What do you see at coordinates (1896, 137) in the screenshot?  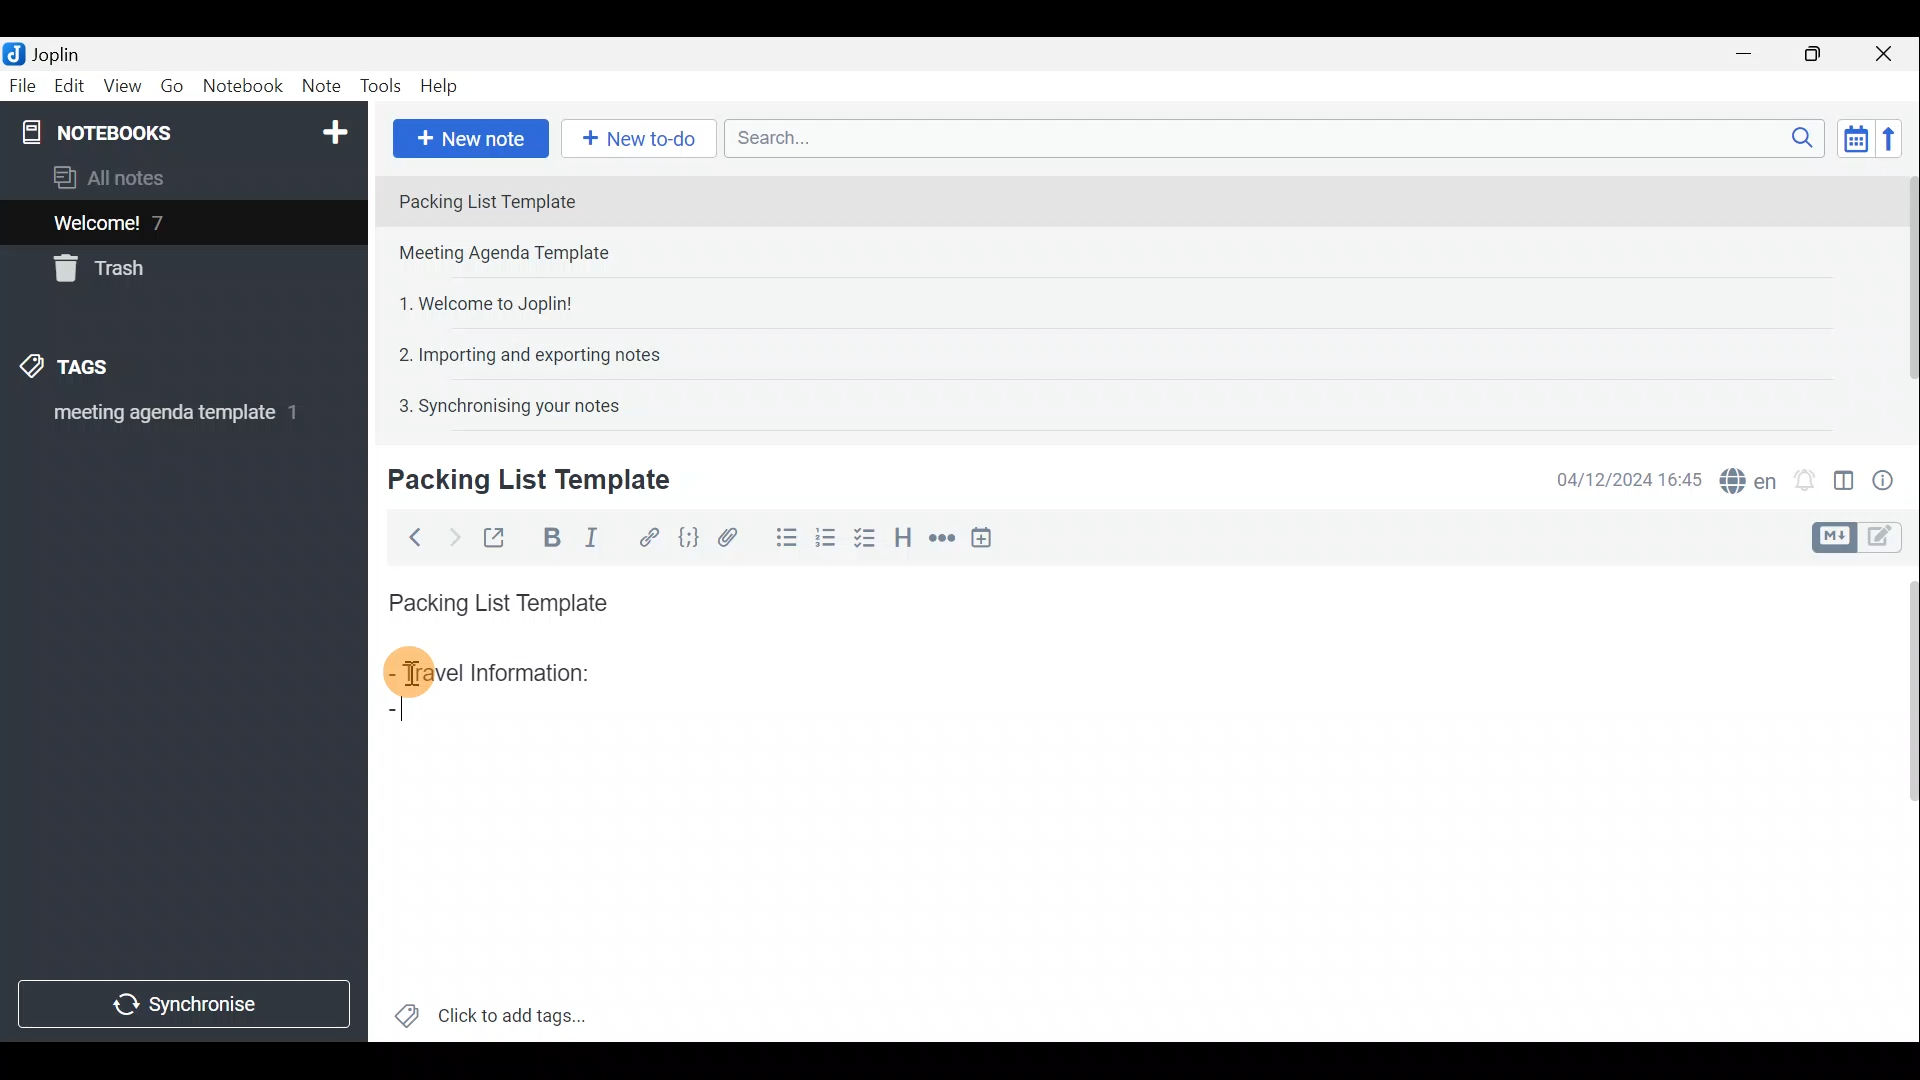 I see `Reverse sort order` at bounding box center [1896, 137].